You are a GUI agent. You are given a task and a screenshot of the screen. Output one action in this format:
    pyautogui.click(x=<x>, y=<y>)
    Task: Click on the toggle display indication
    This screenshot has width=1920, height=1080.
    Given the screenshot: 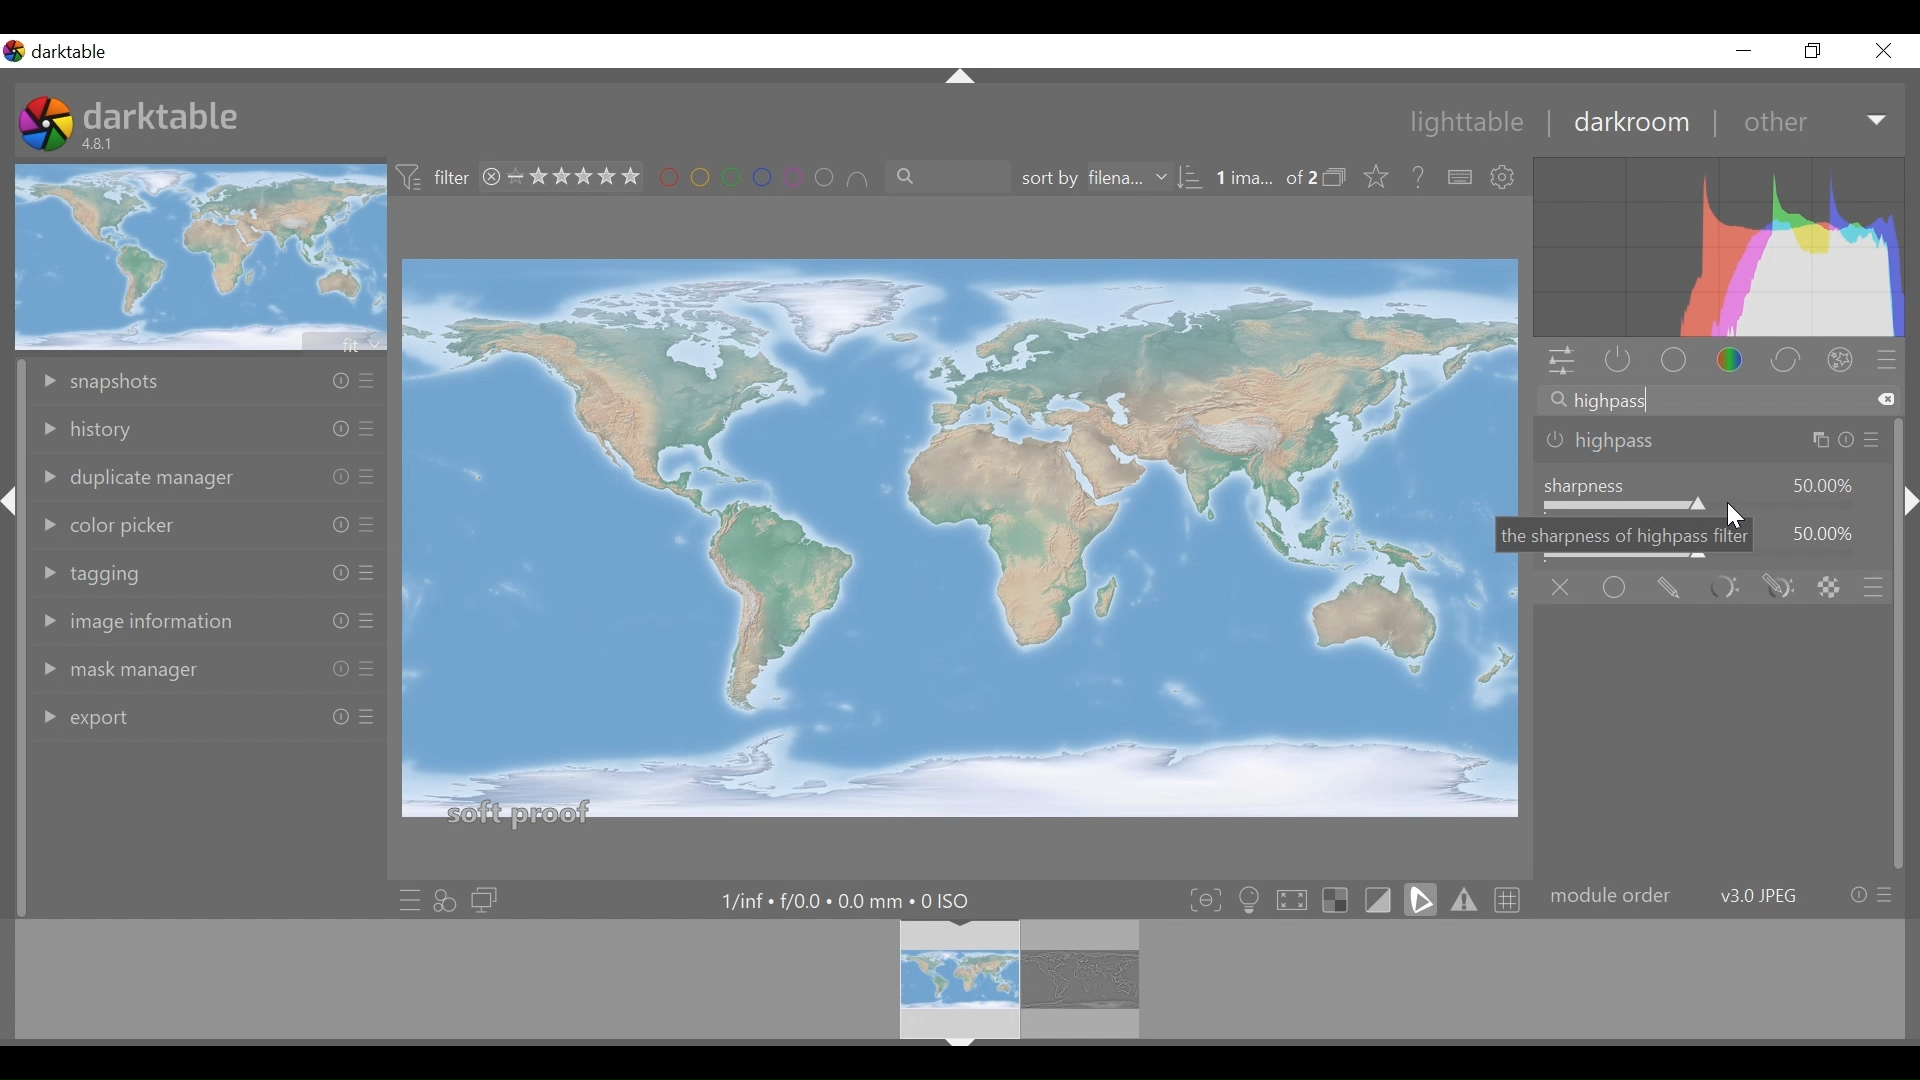 What is the action you would take?
    pyautogui.click(x=1382, y=899)
    